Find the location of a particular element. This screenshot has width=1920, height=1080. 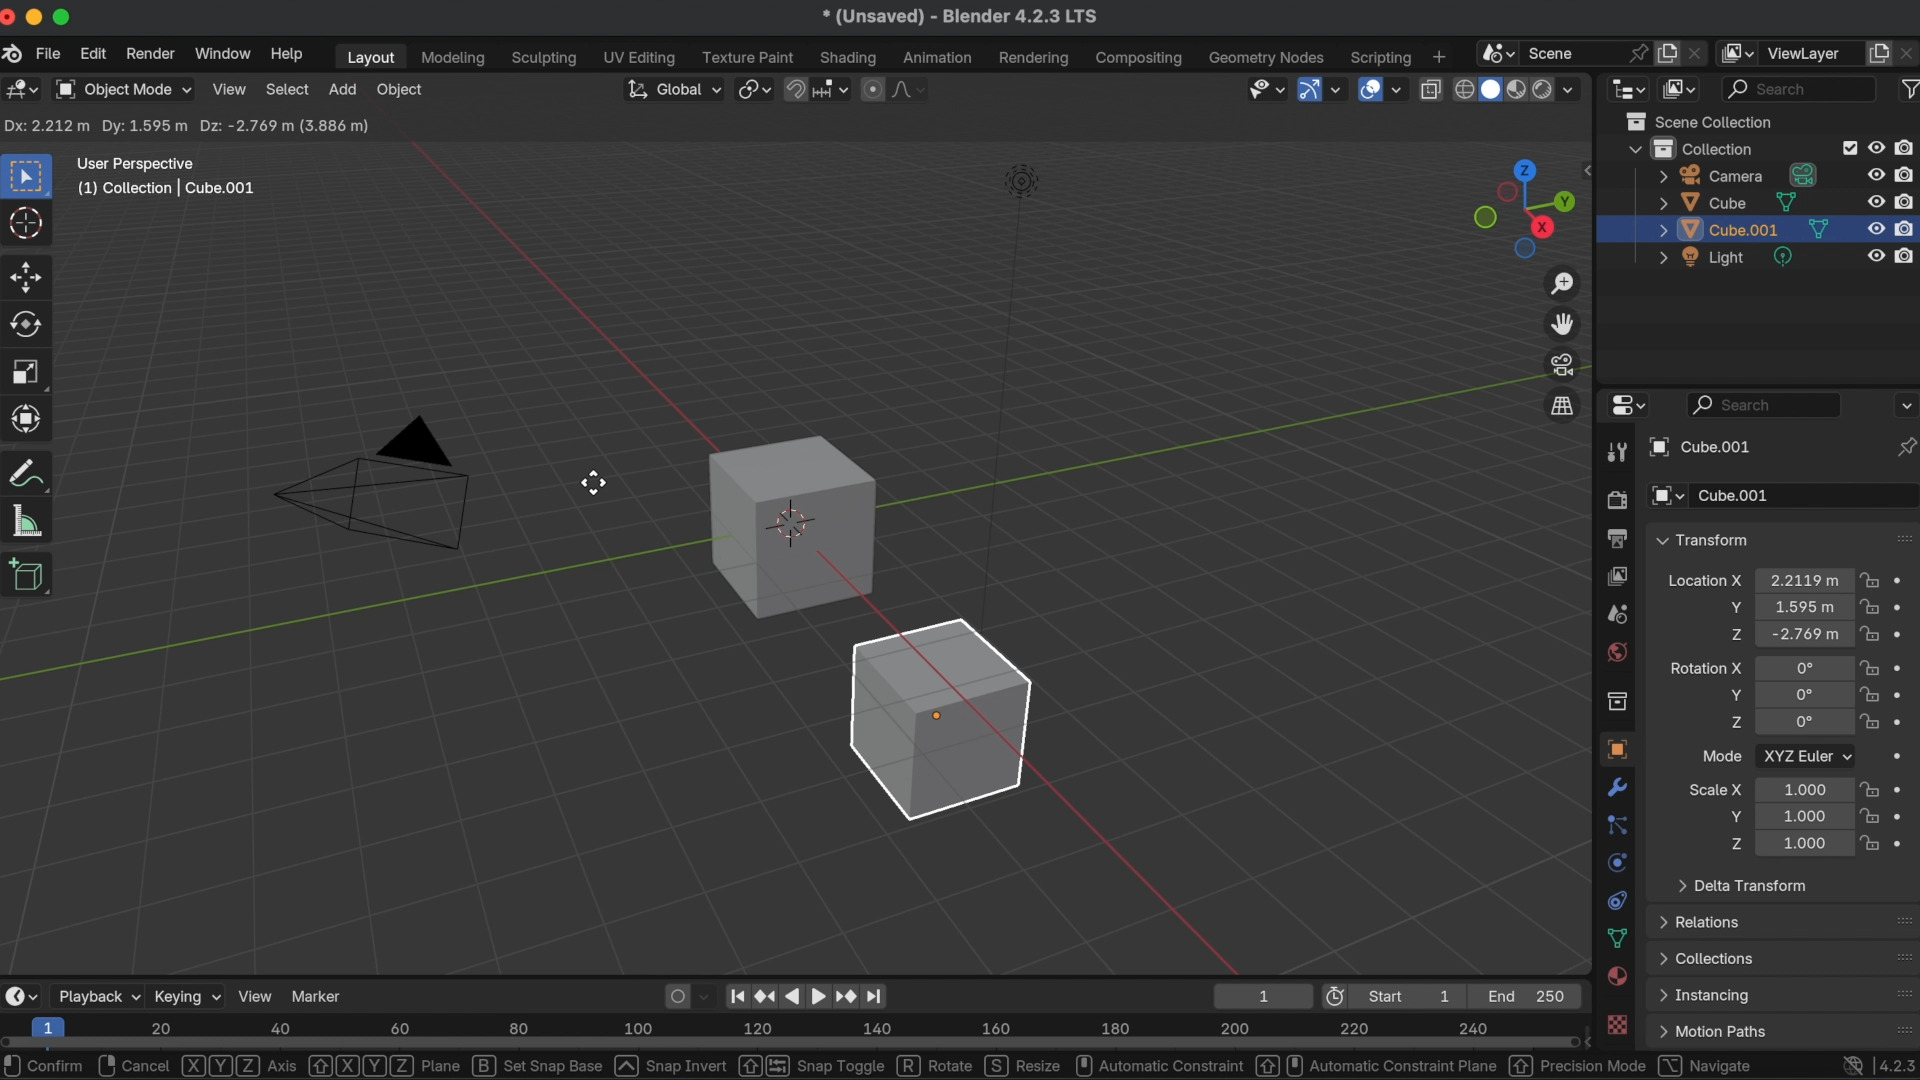

scale is located at coordinates (28, 372).